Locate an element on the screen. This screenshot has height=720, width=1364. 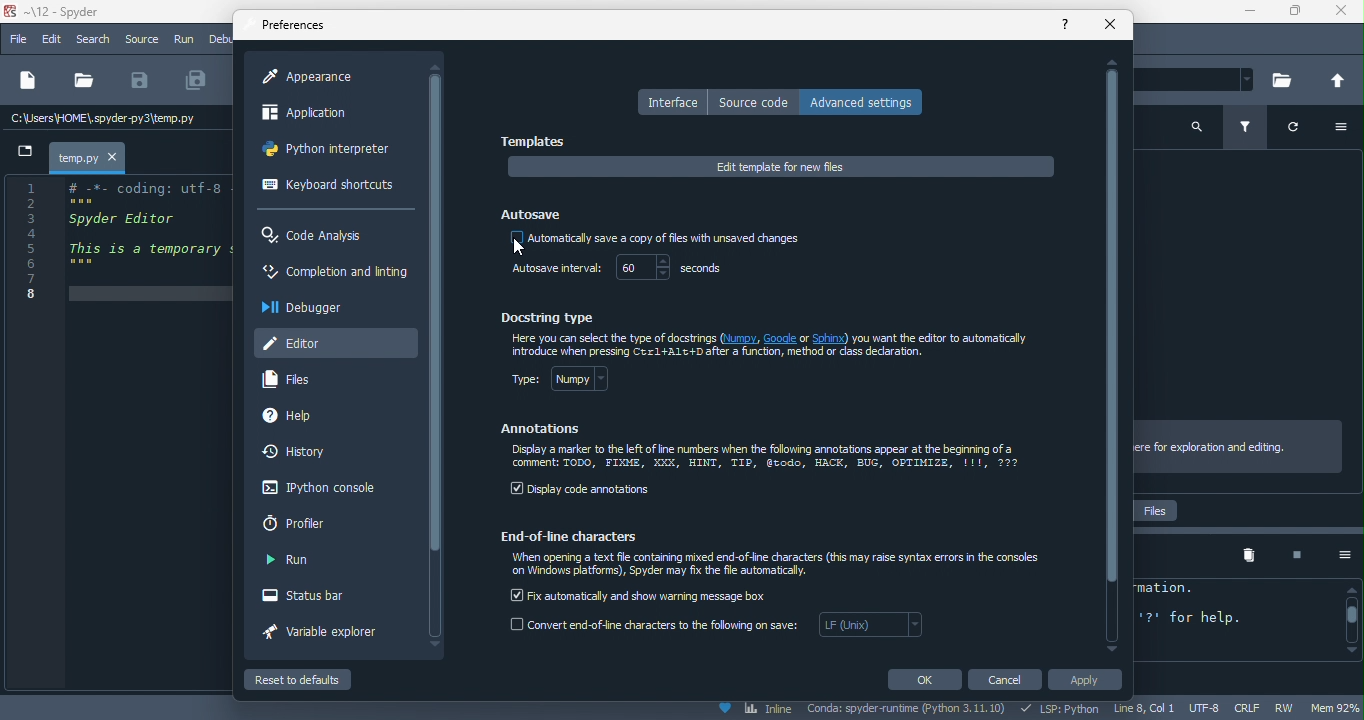
display code annotations is located at coordinates (582, 491).